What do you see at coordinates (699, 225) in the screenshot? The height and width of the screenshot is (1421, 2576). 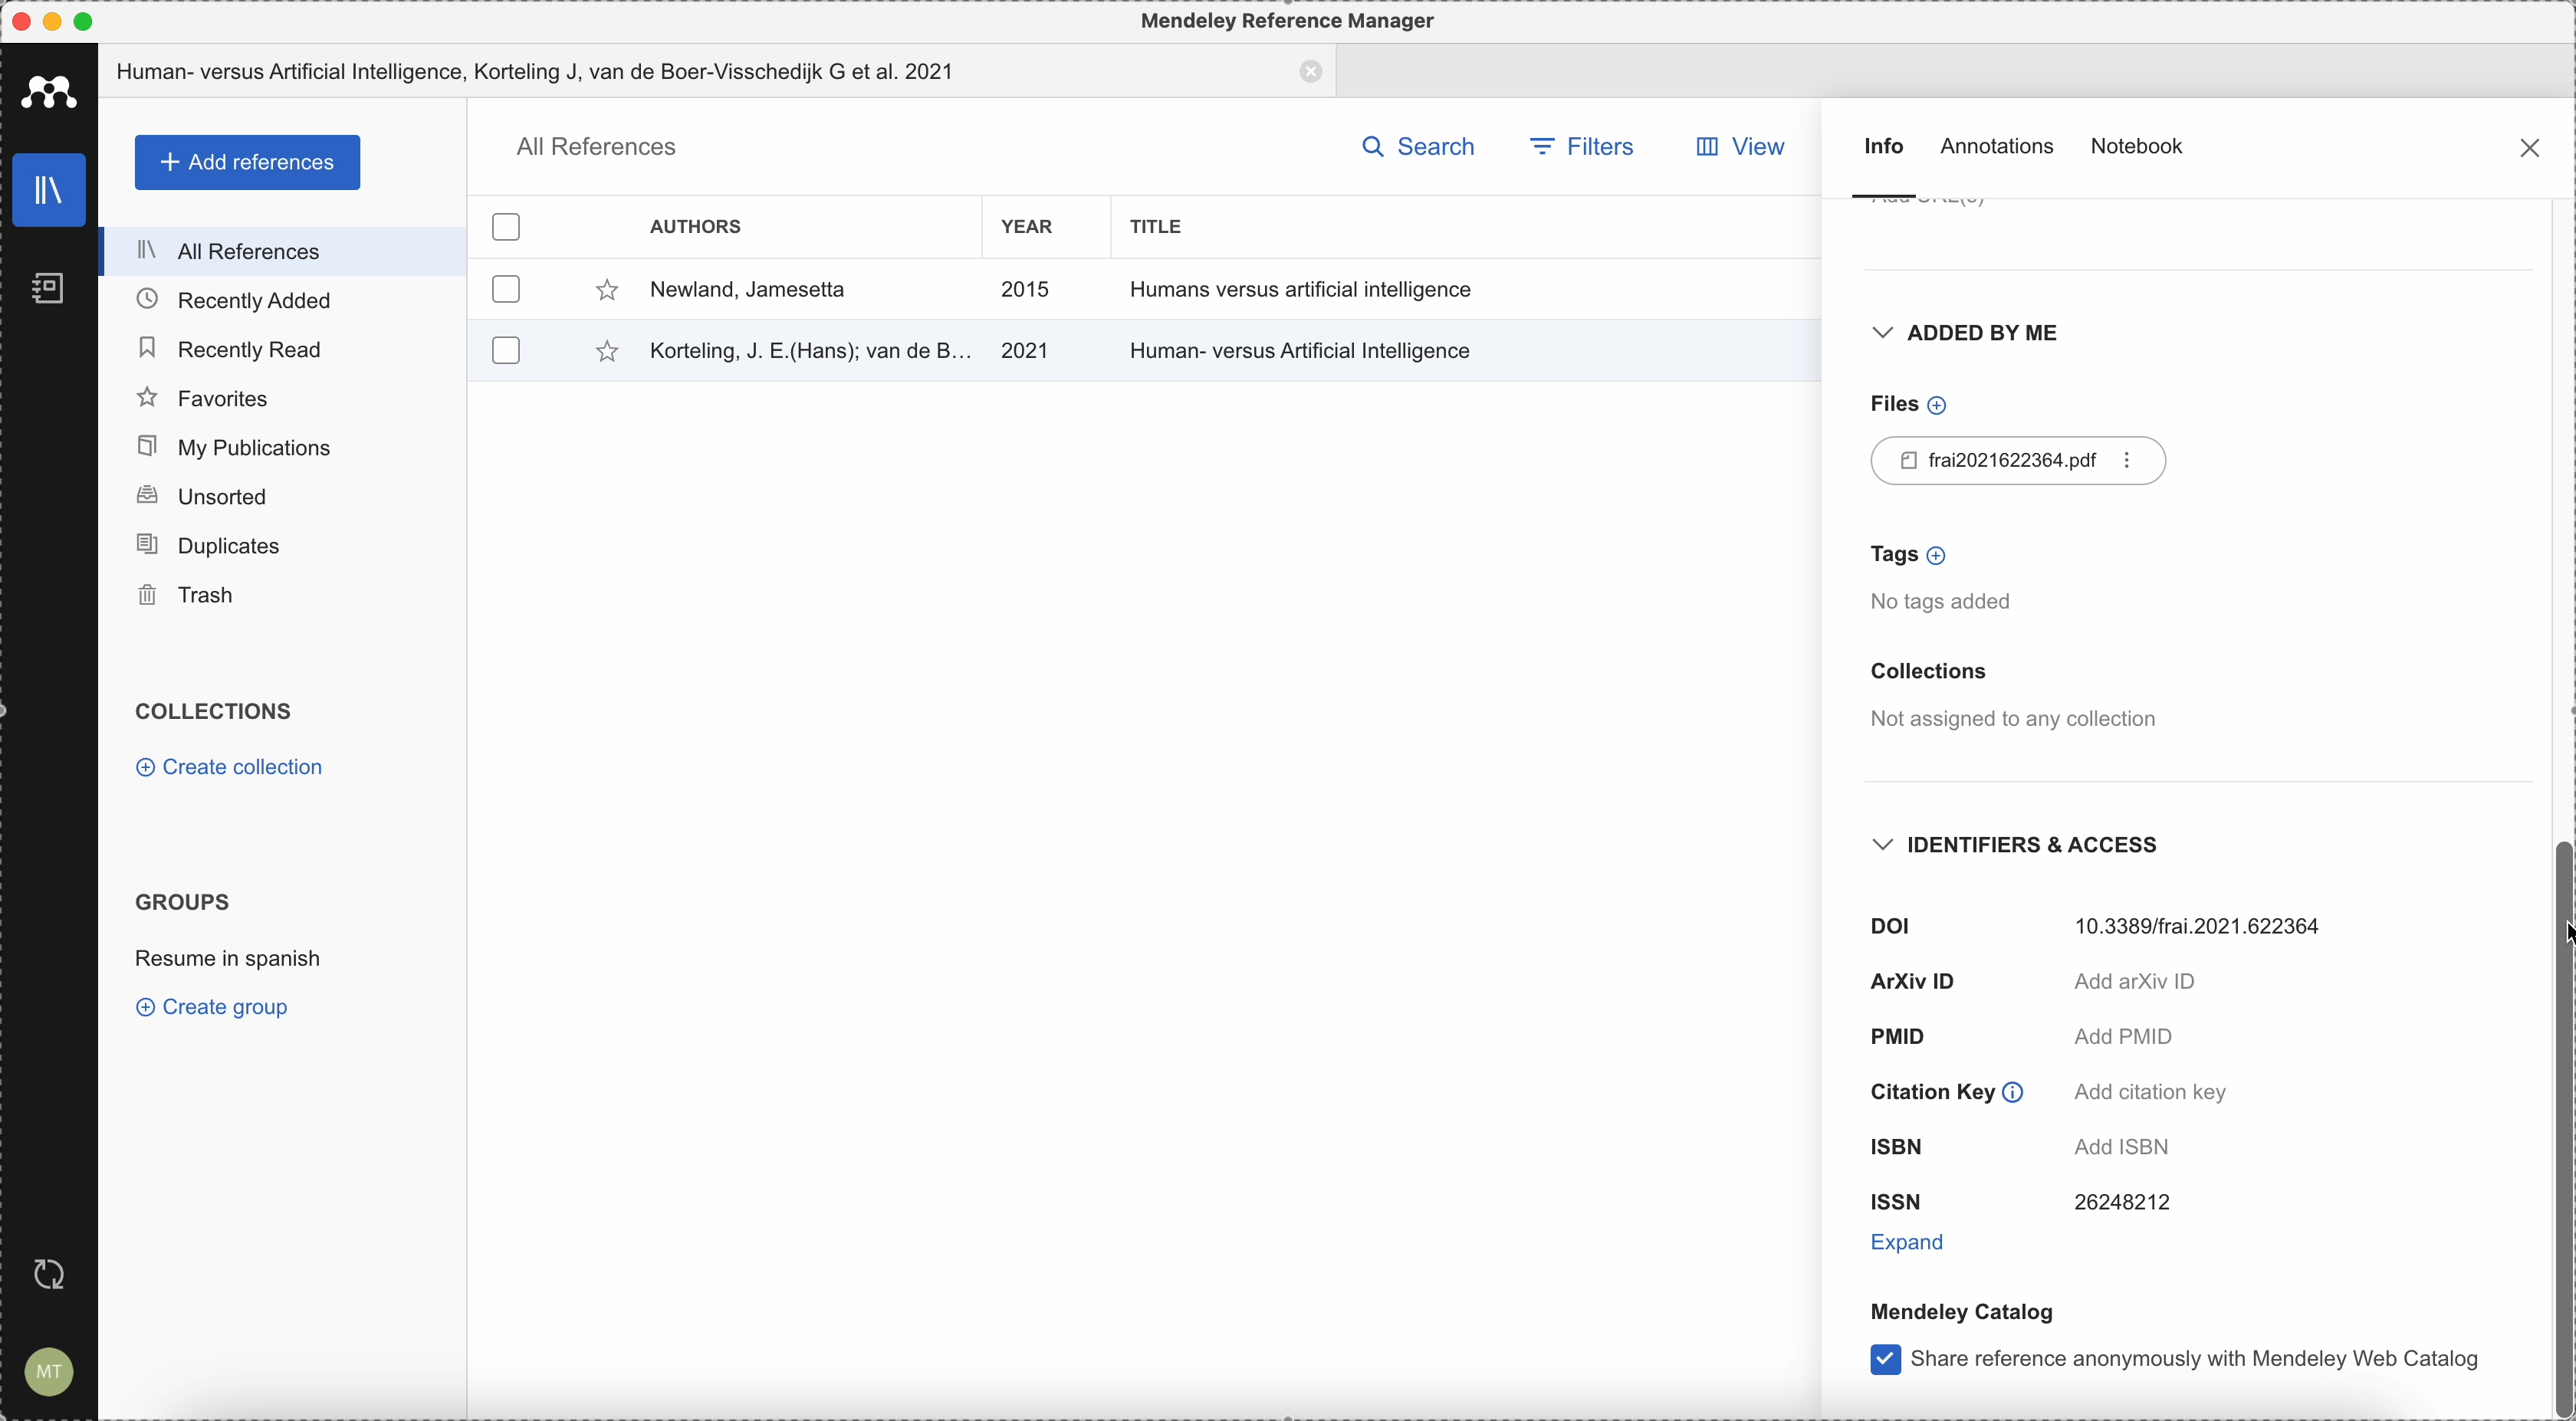 I see `authors` at bounding box center [699, 225].